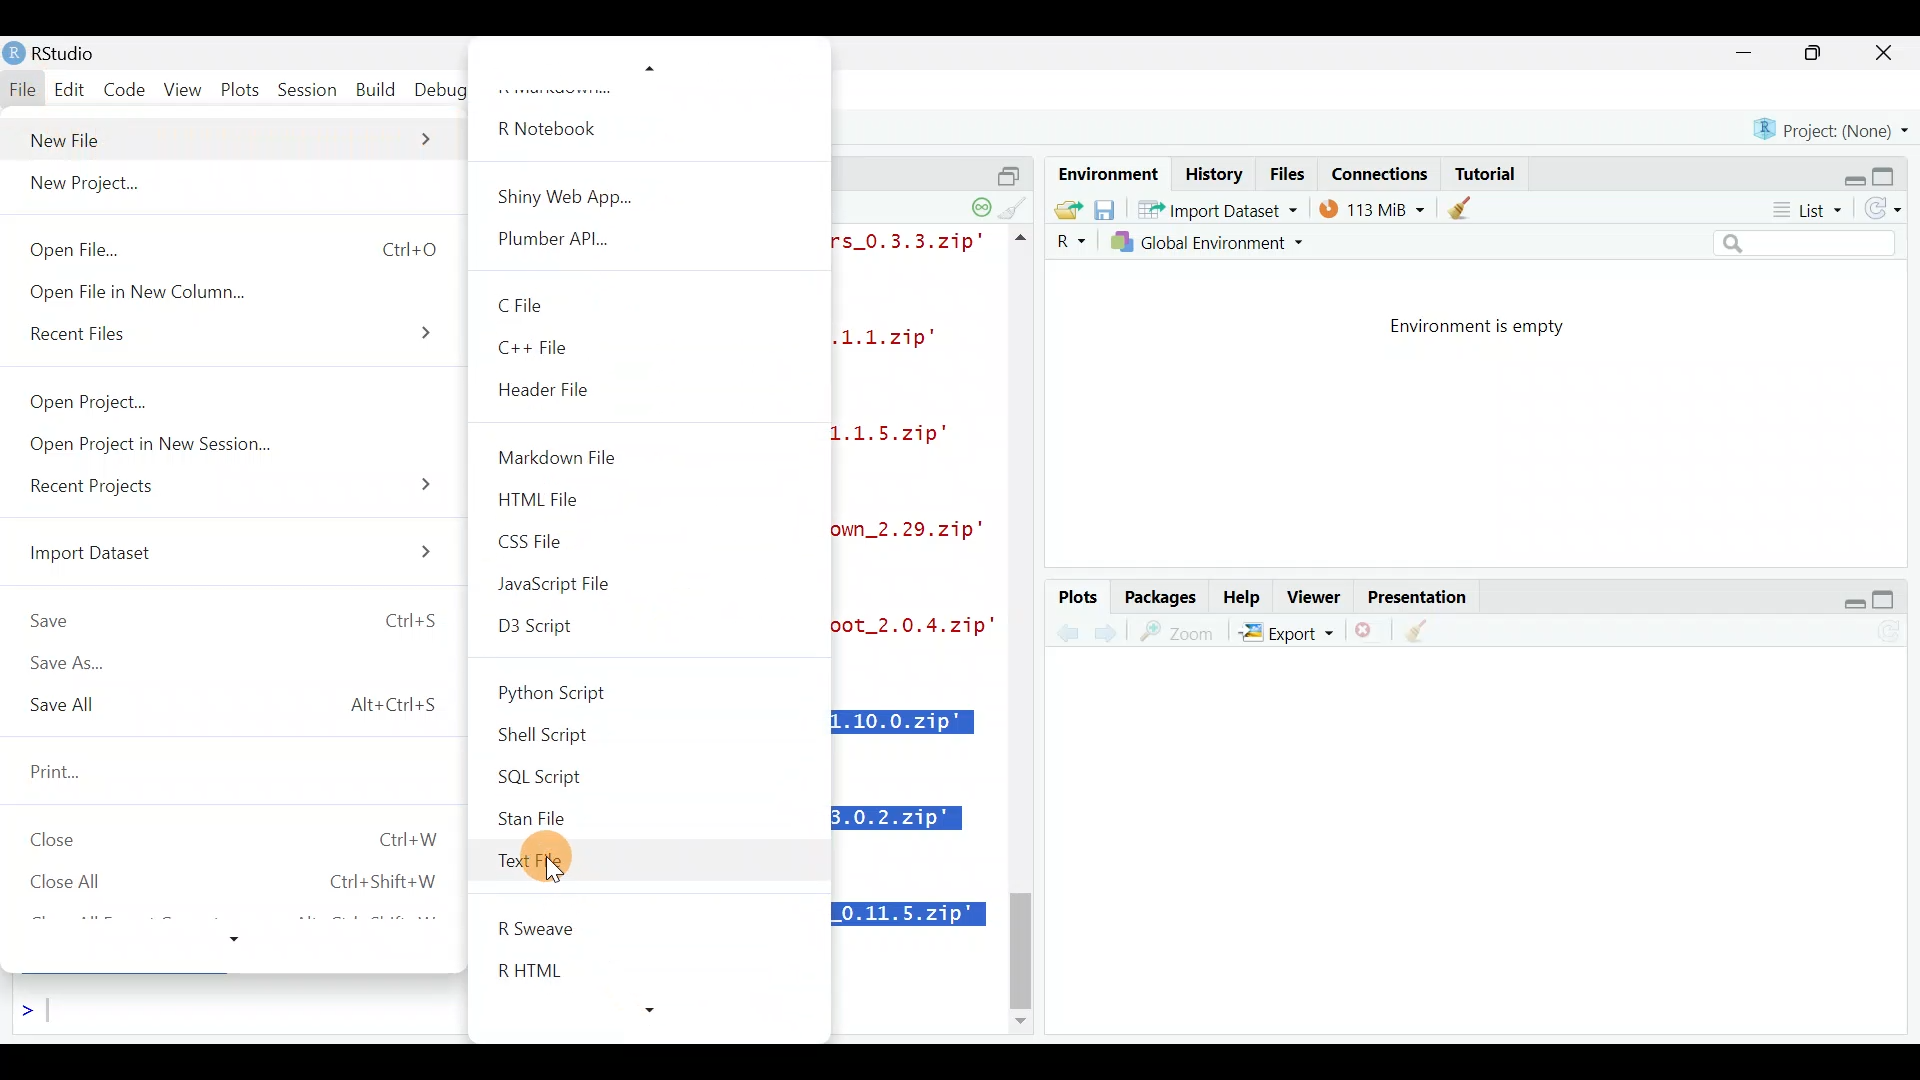 Image resolution: width=1920 pixels, height=1080 pixels. Describe the element at coordinates (241, 937) in the screenshot. I see `more` at that location.